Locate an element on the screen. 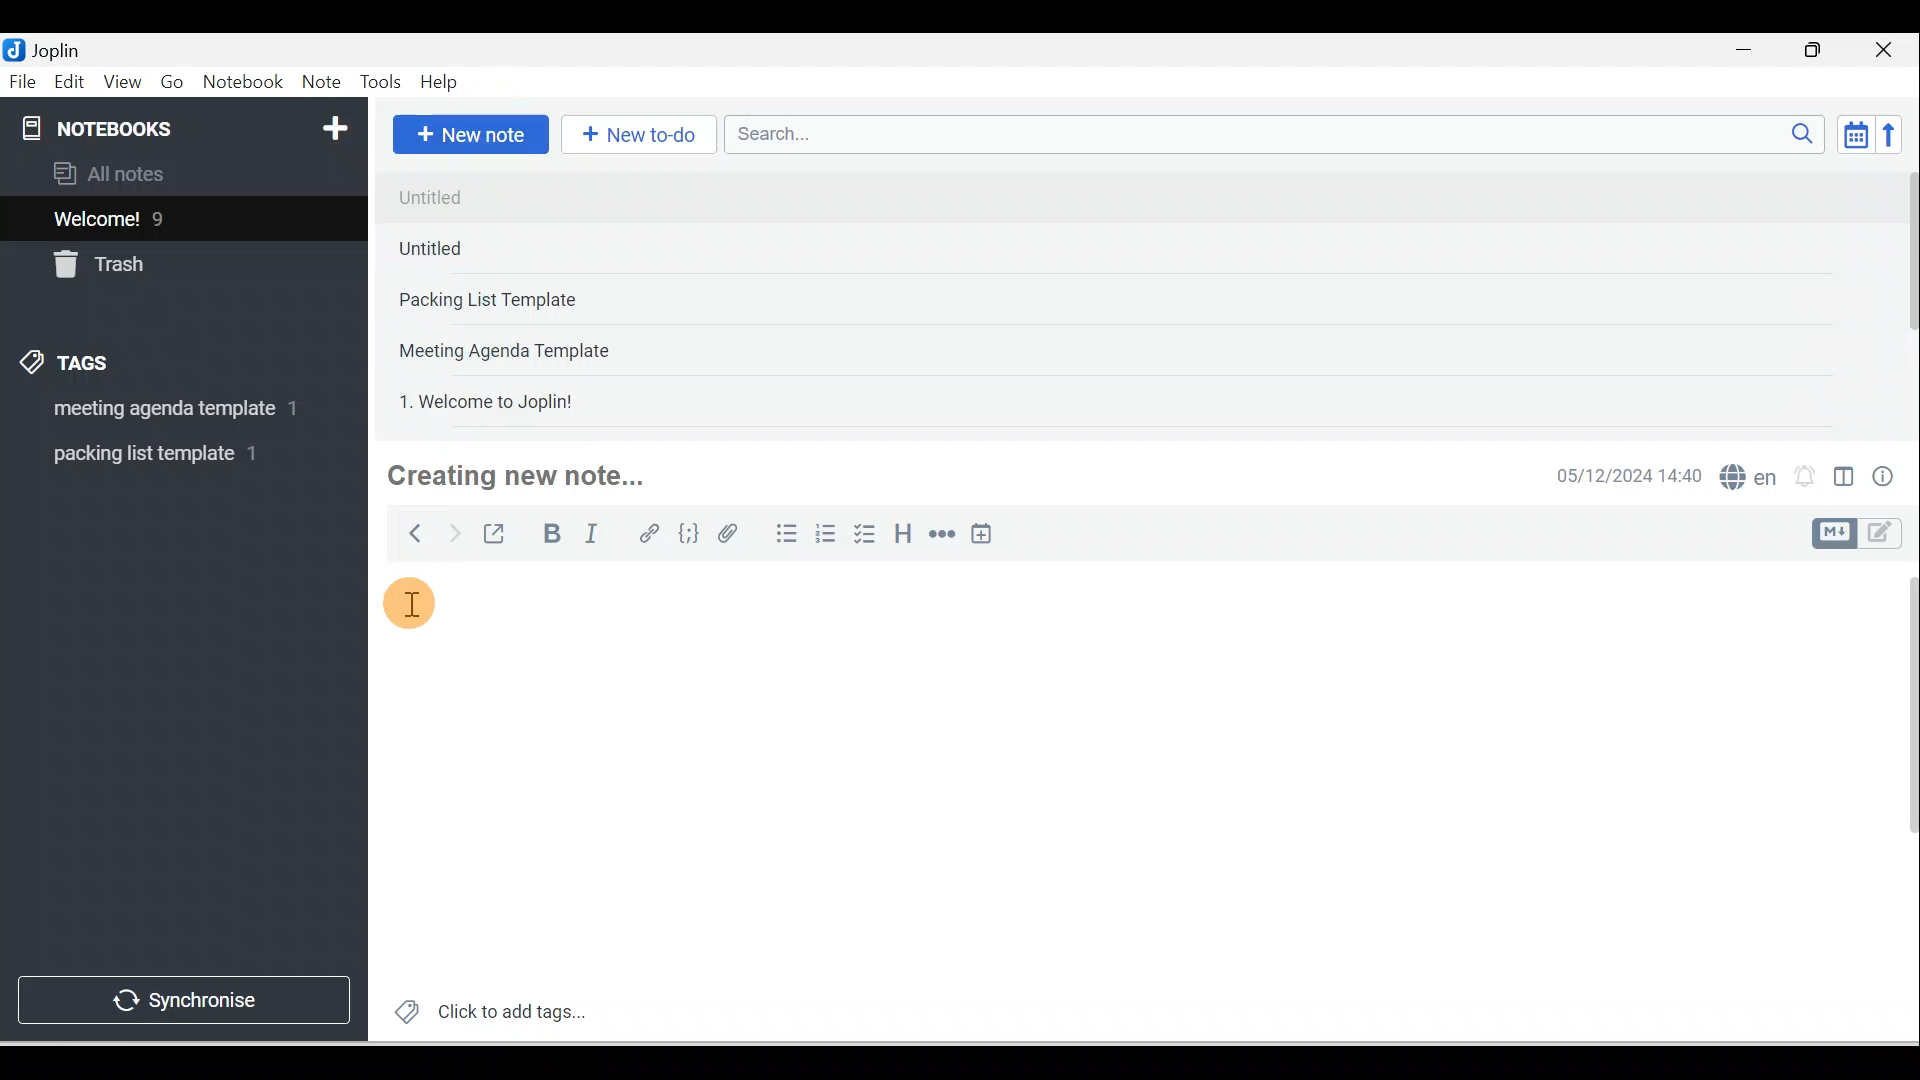 This screenshot has height=1080, width=1920. Horizontal rule is located at coordinates (944, 534).